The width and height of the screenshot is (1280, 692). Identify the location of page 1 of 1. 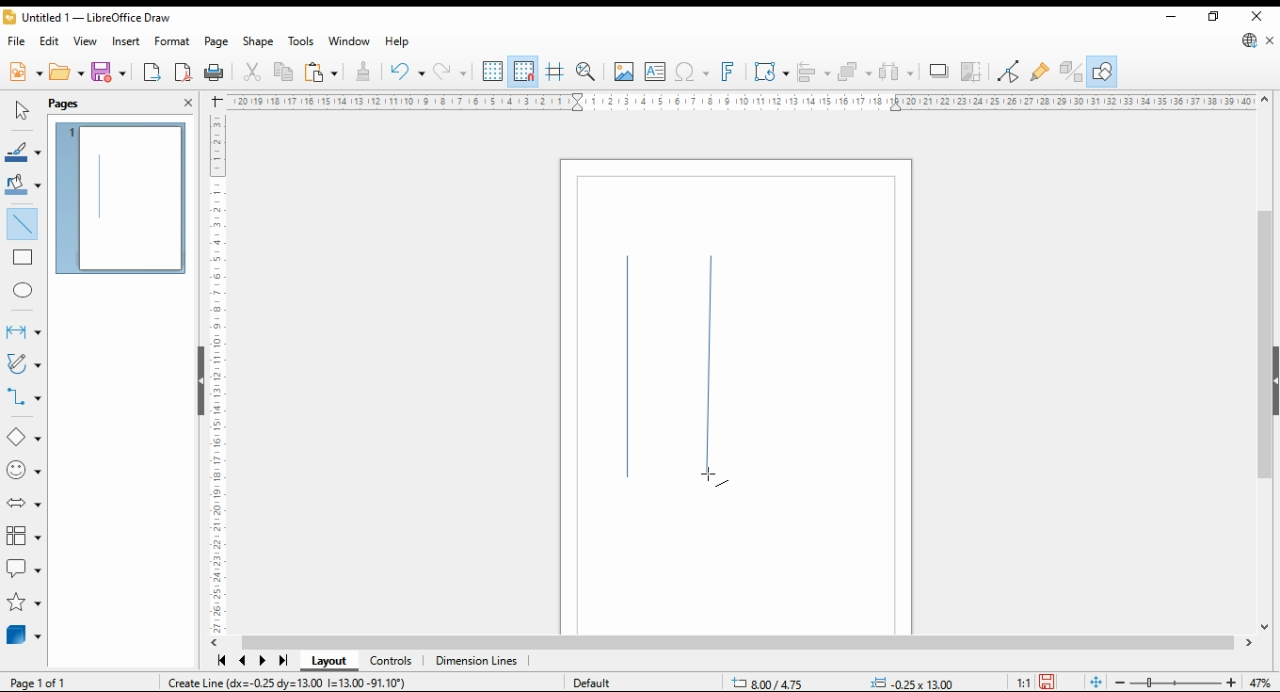
(38, 680).